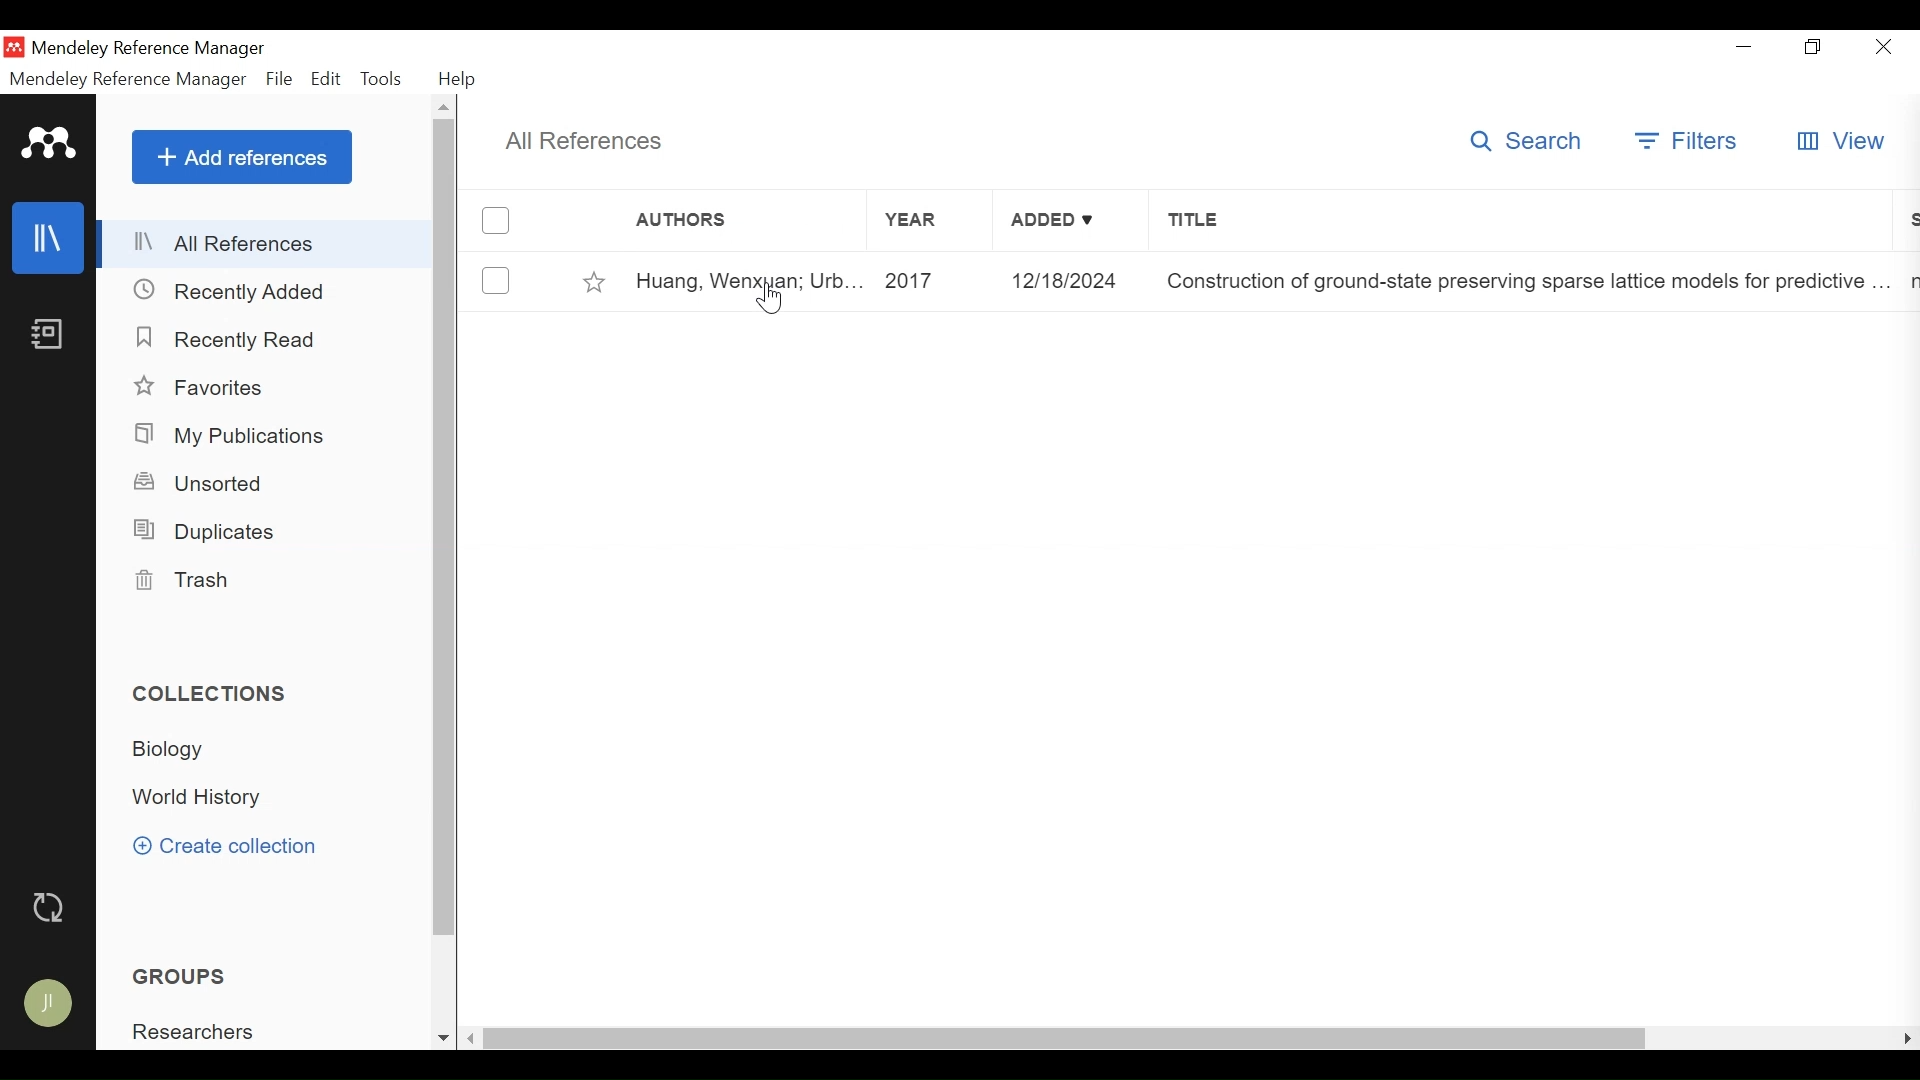 Image resolution: width=1920 pixels, height=1080 pixels. I want to click on Close, so click(1883, 46).